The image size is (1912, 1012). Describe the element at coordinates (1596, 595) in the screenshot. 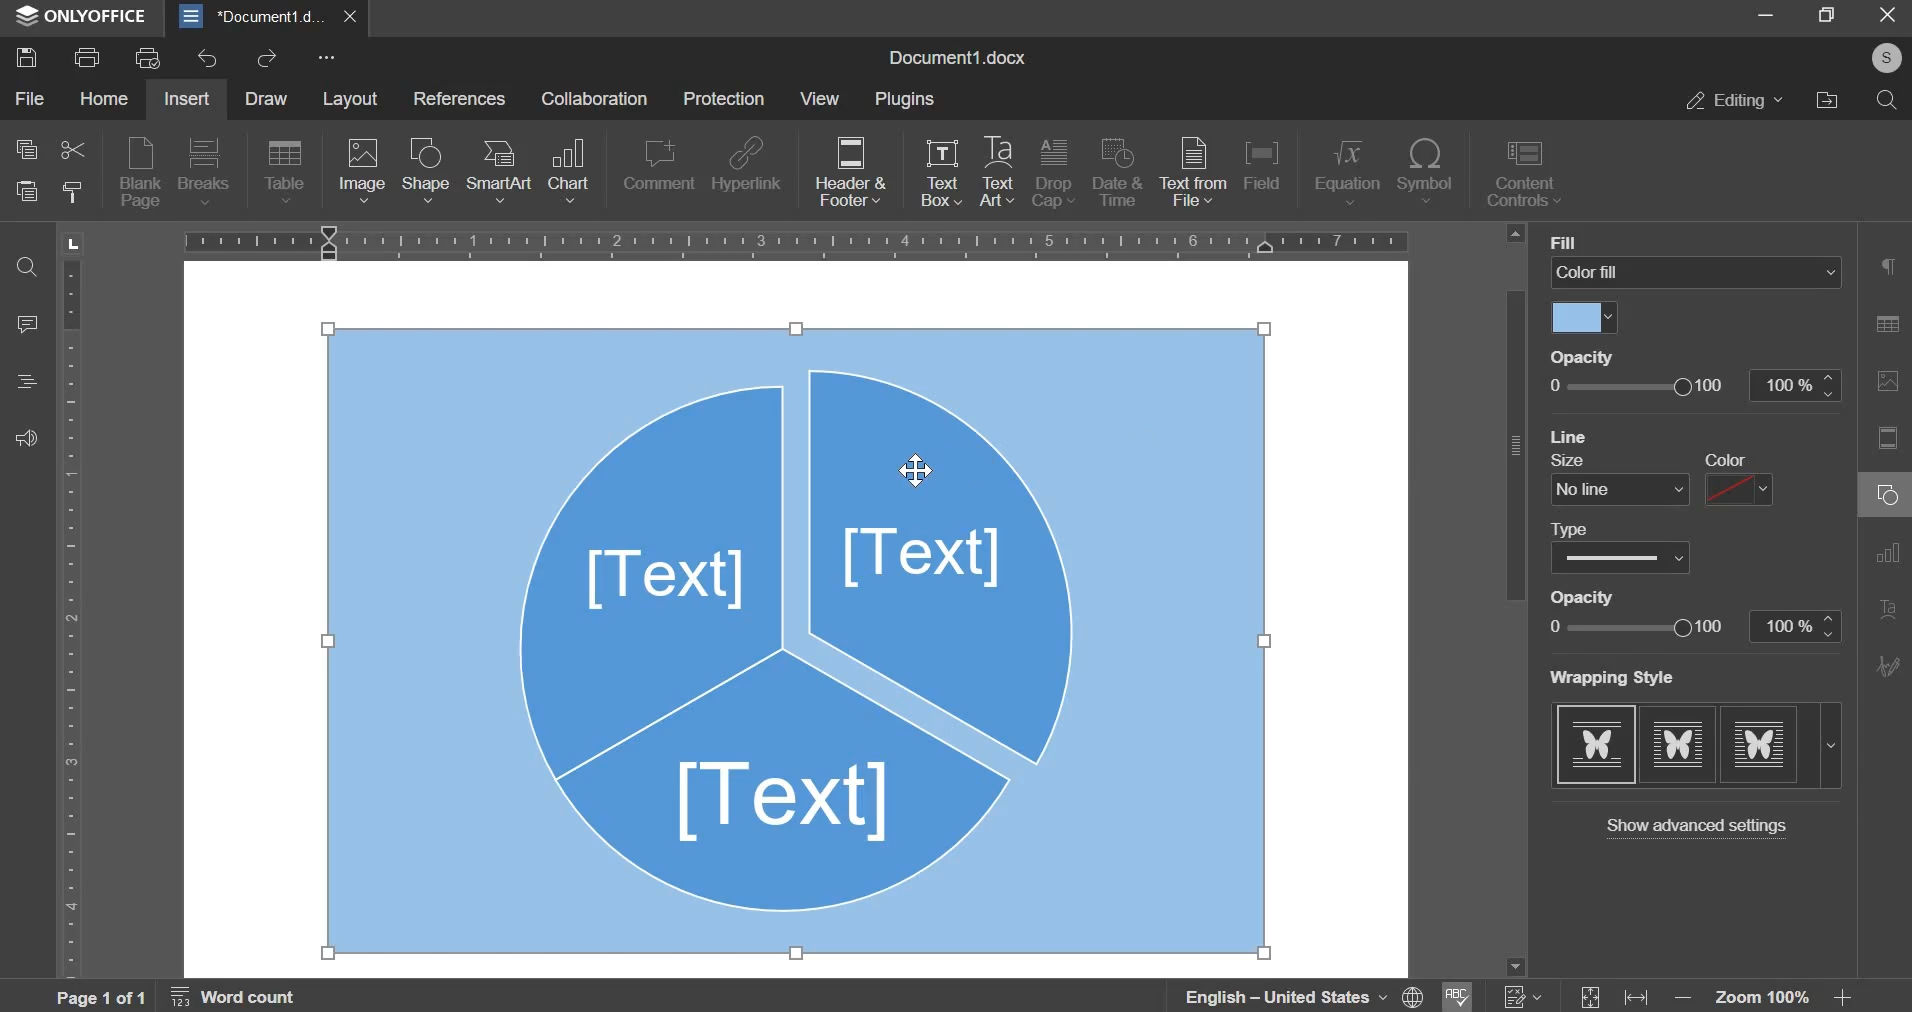

I see `` at that location.